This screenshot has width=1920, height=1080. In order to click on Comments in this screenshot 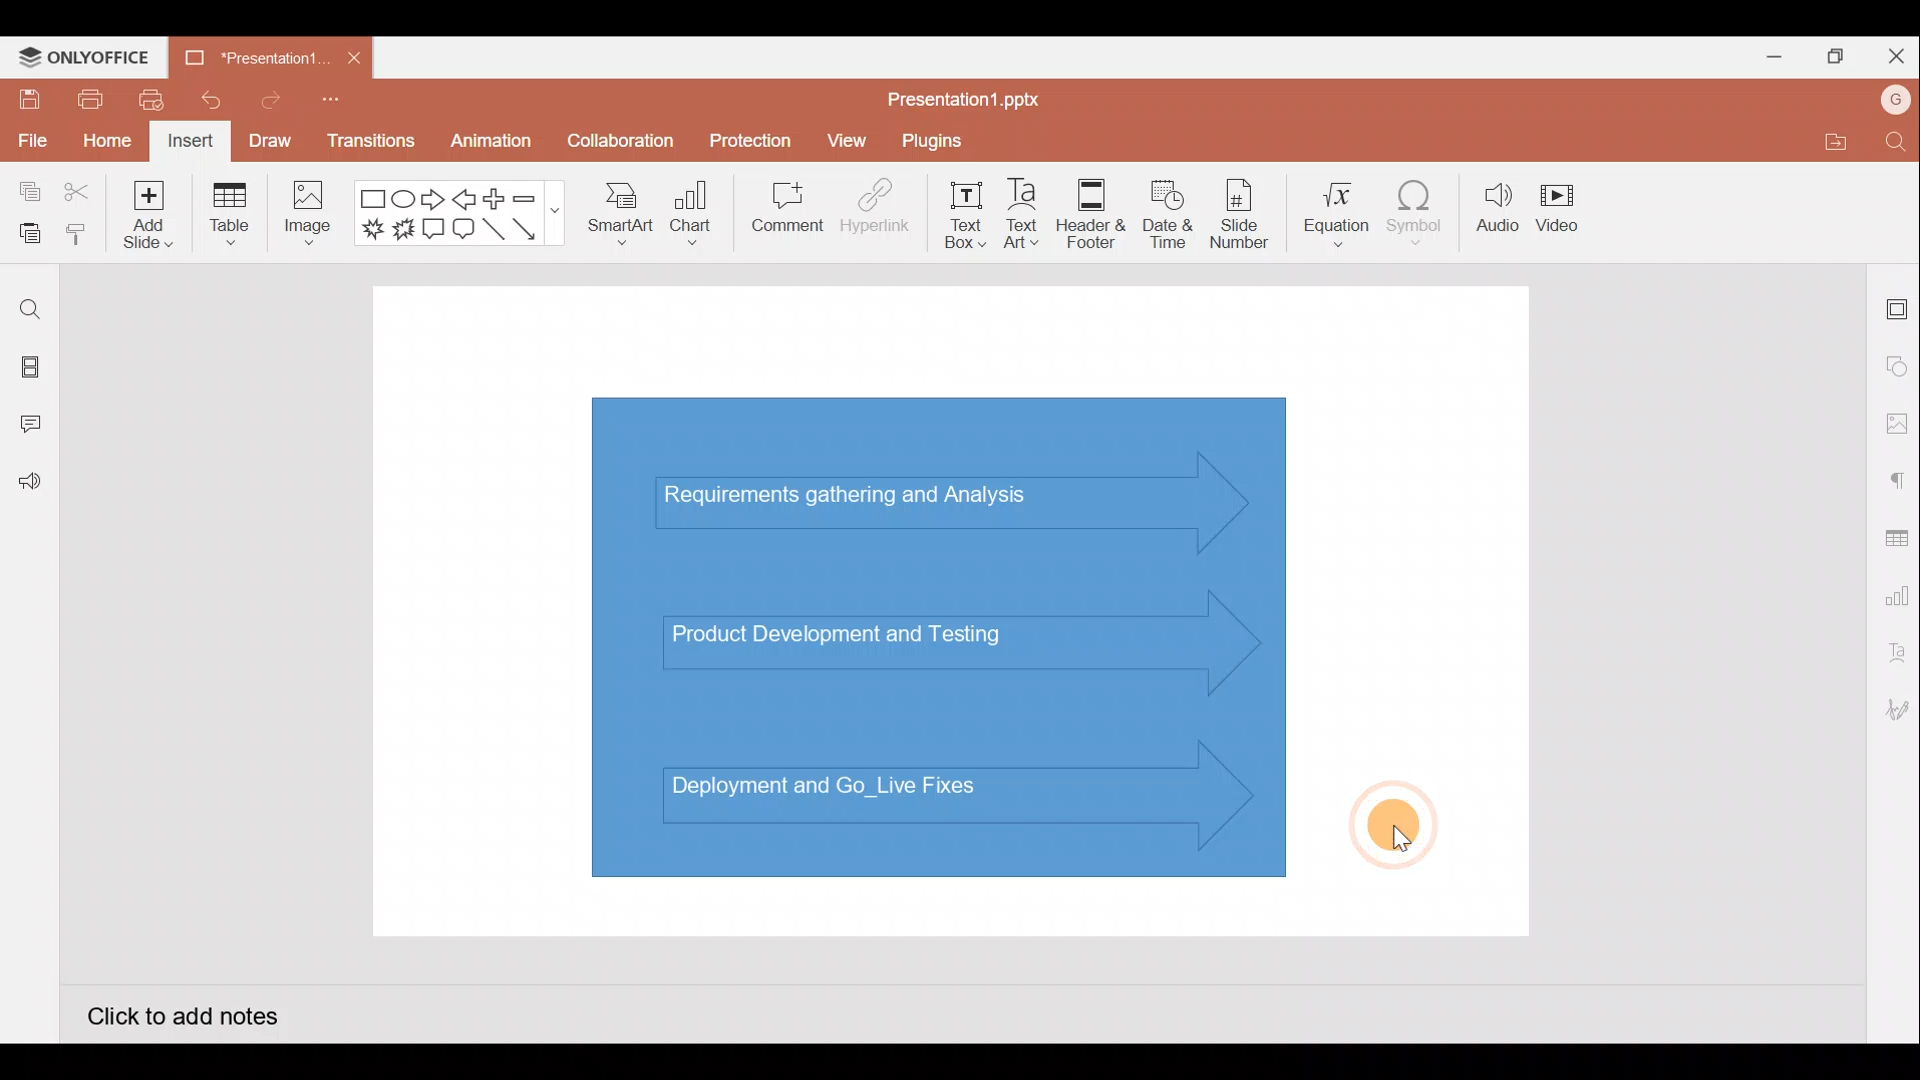, I will do `click(35, 426)`.